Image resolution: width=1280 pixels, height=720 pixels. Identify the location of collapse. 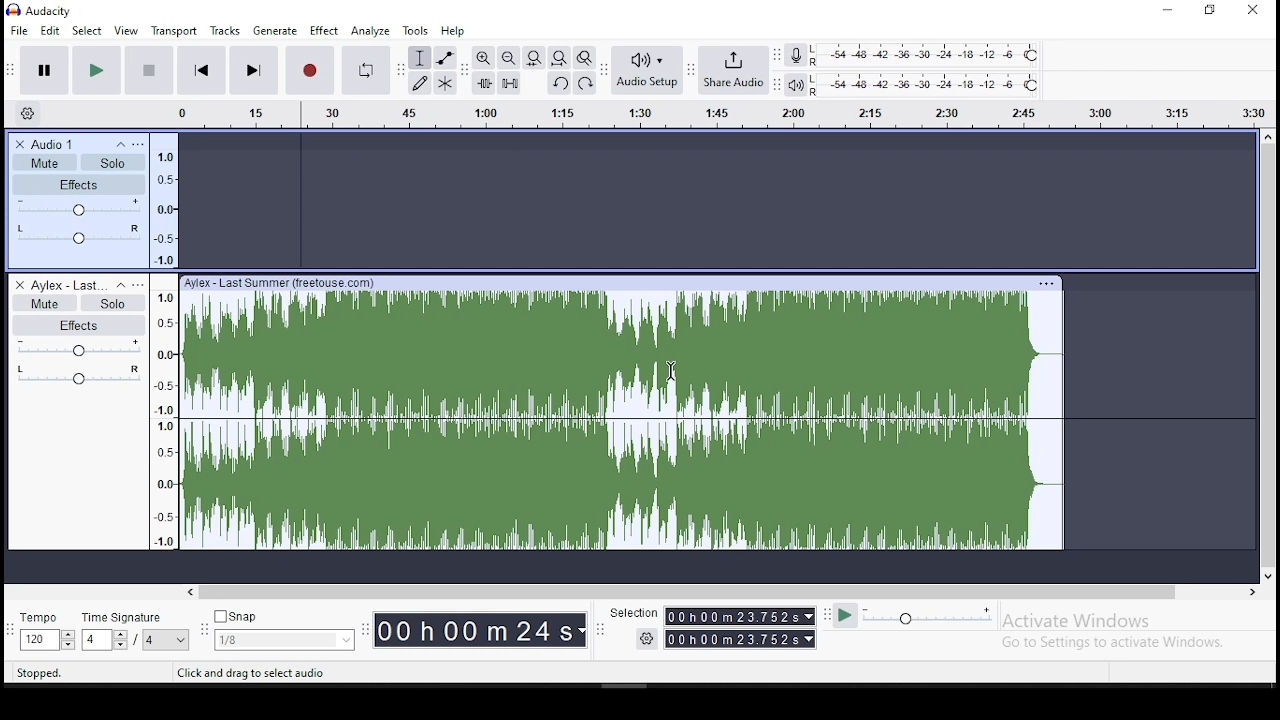
(119, 145).